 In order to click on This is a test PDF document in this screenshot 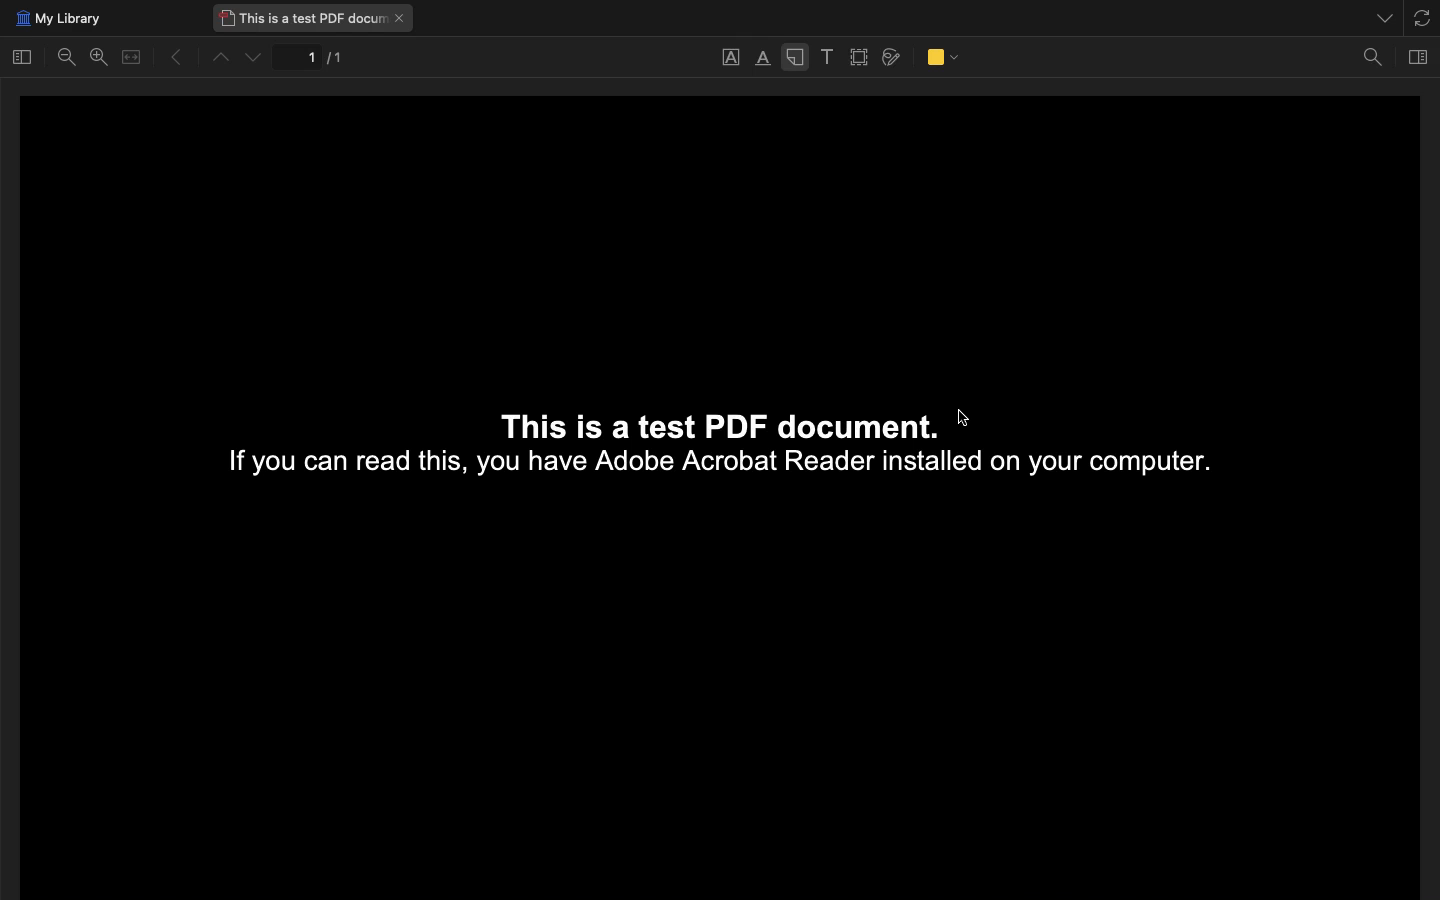, I will do `click(314, 18)`.